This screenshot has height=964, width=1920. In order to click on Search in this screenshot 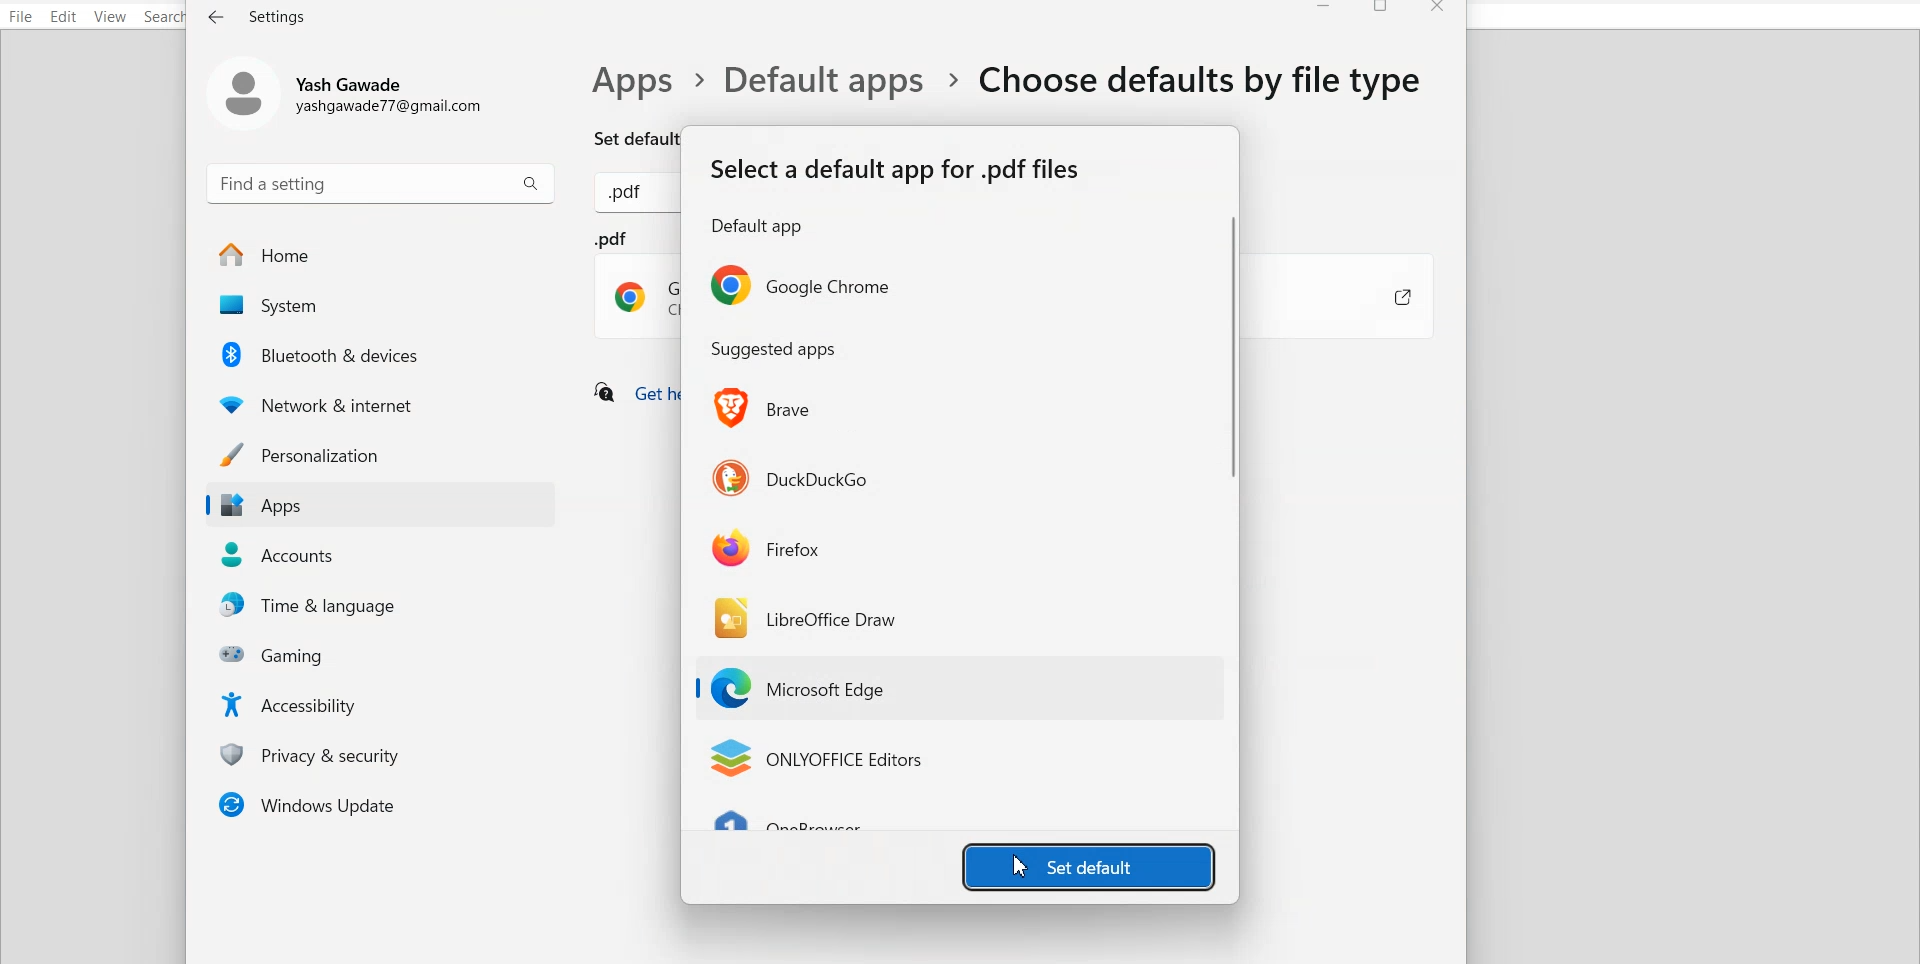, I will do `click(166, 17)`.